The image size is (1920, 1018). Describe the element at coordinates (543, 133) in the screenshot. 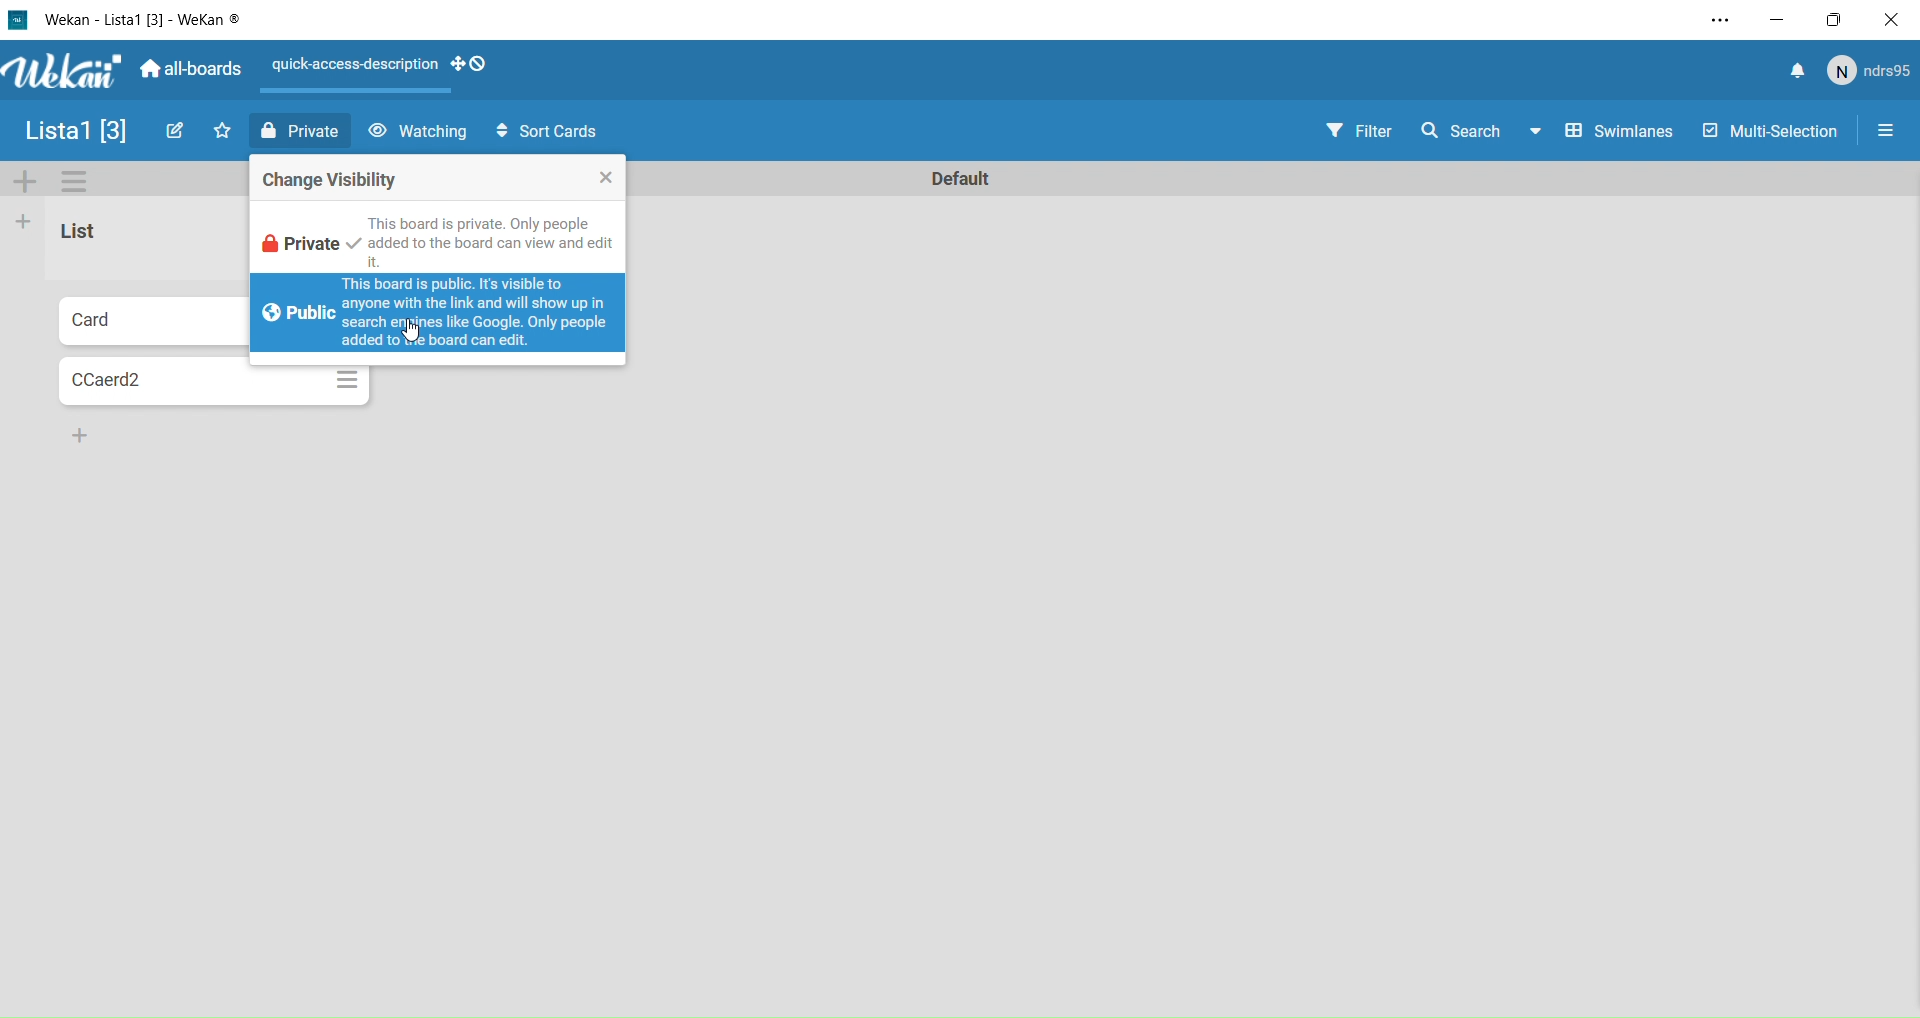

I see `Sort Cards` at that location.